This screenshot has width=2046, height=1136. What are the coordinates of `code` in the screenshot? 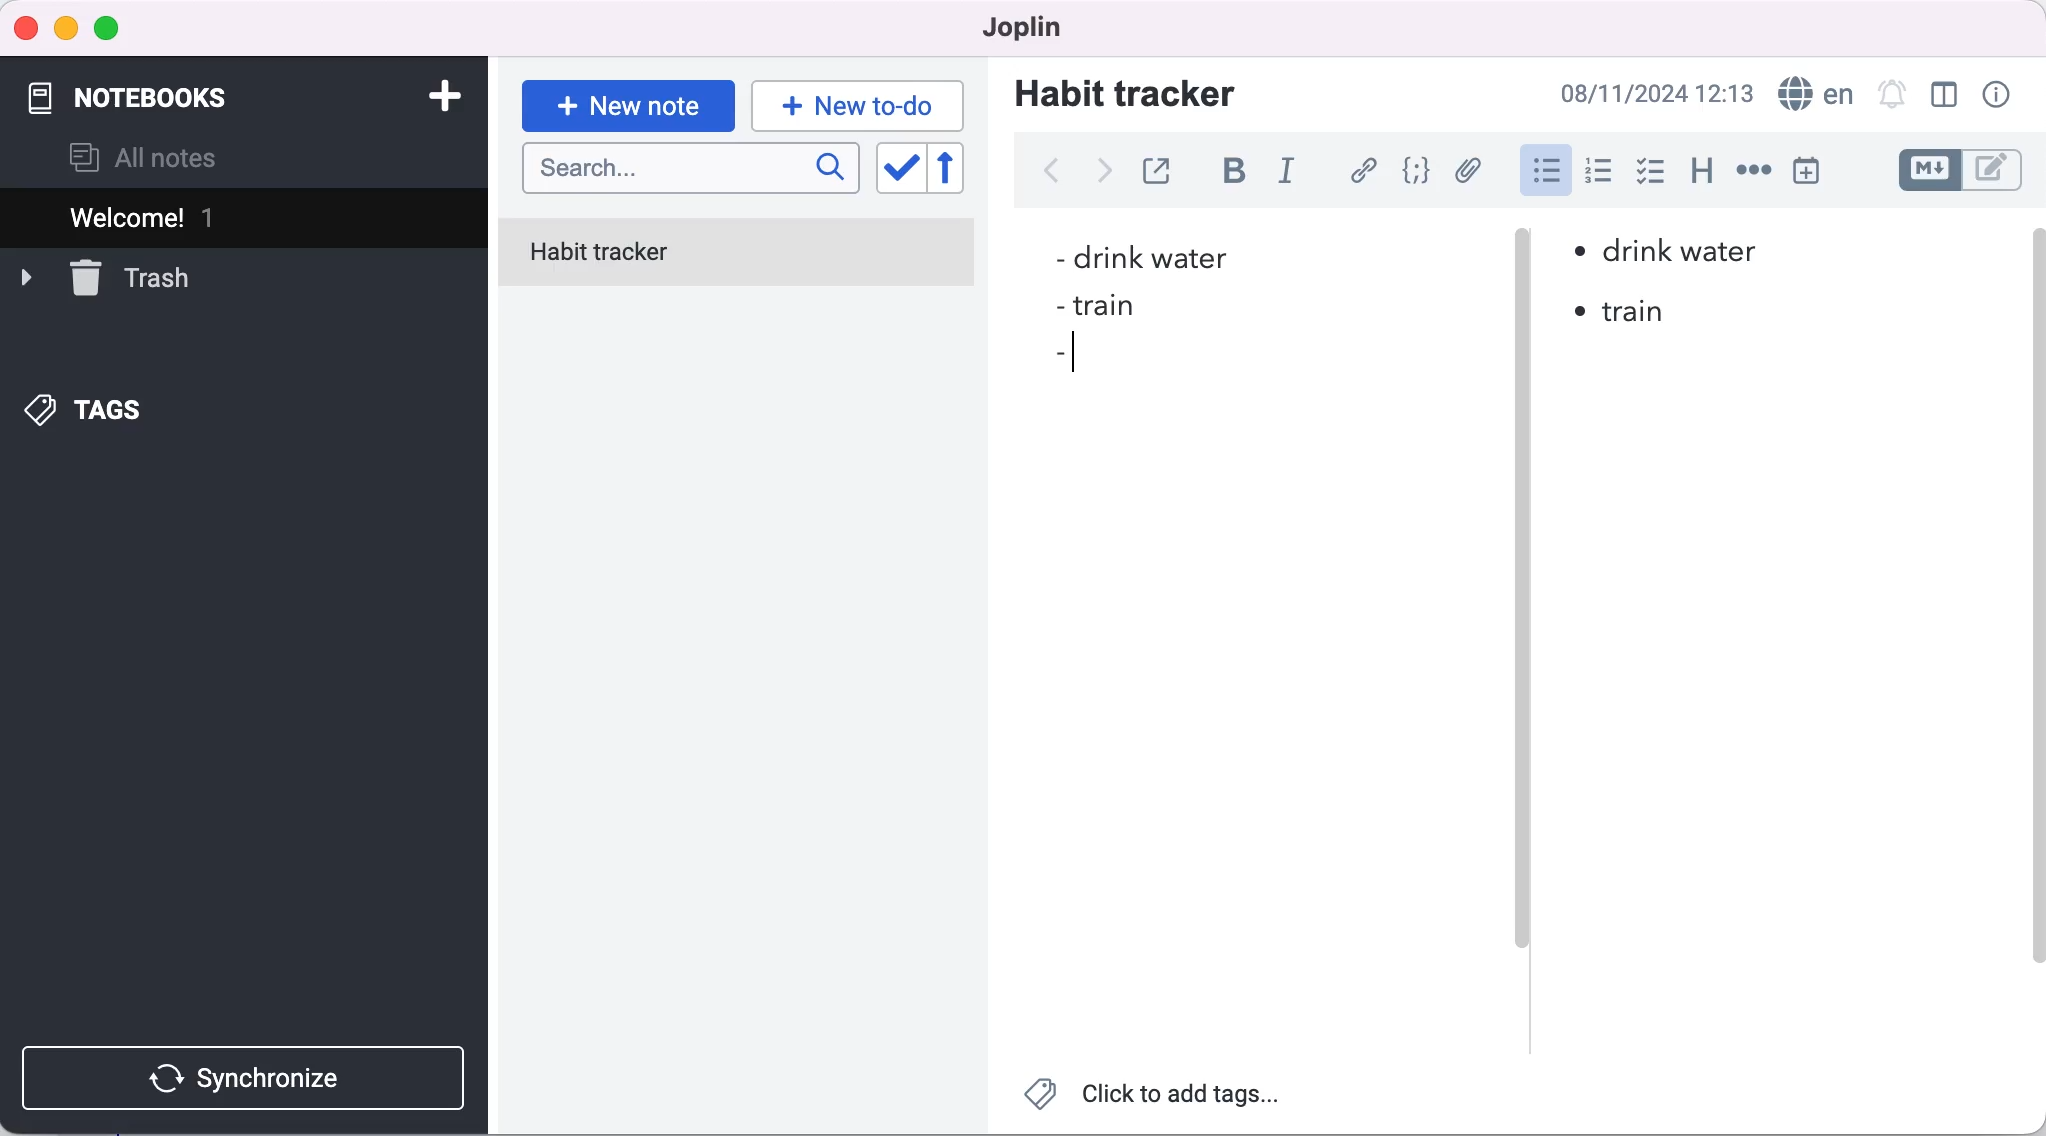 It's located at (1419, 171).